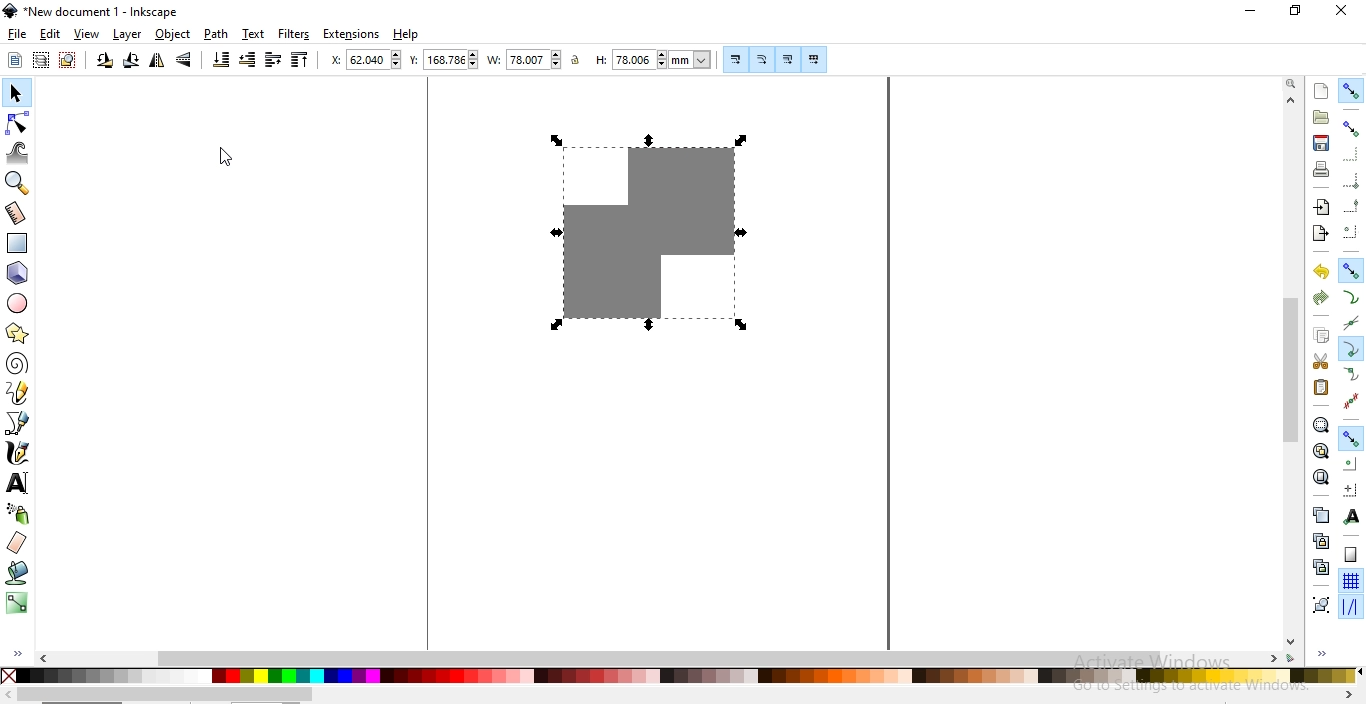 This screenshot has width=1366, height=704. I want to click on select any object in visible and unlocked layers, so click(42, 60).